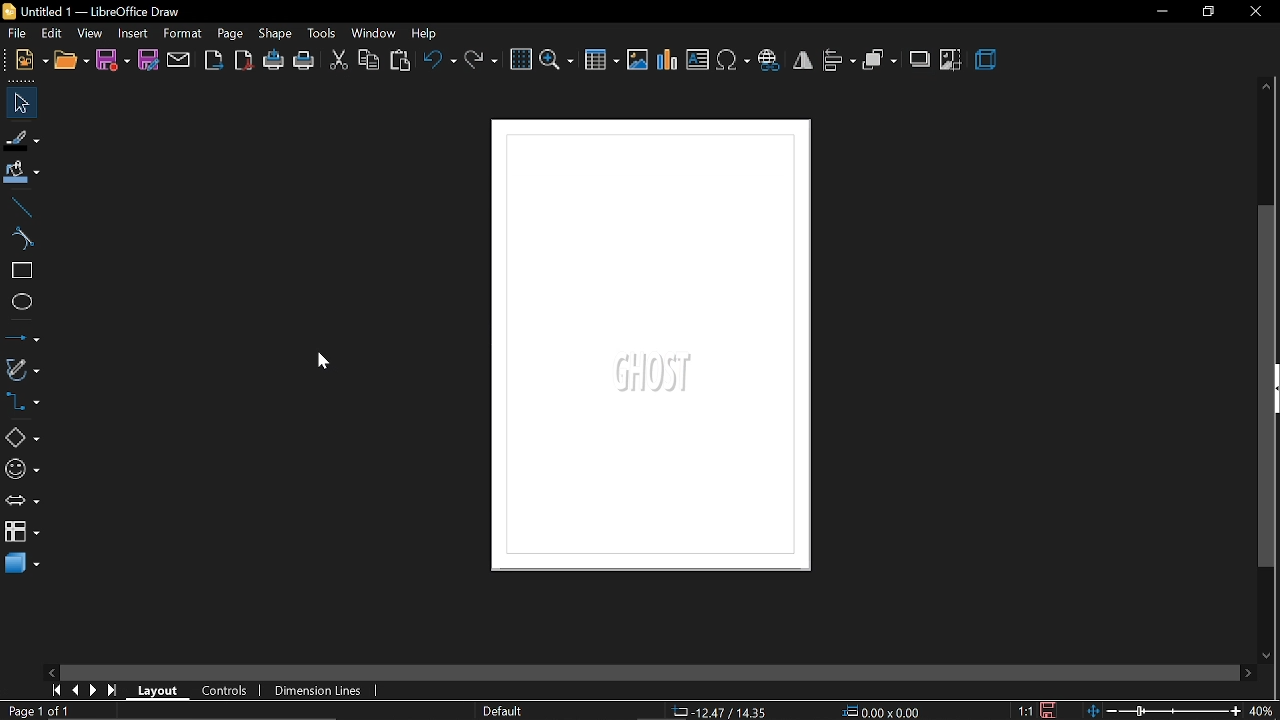 The height and width of the screenshot is (720, 1280). I want to click on insert table, so click(601, 61).